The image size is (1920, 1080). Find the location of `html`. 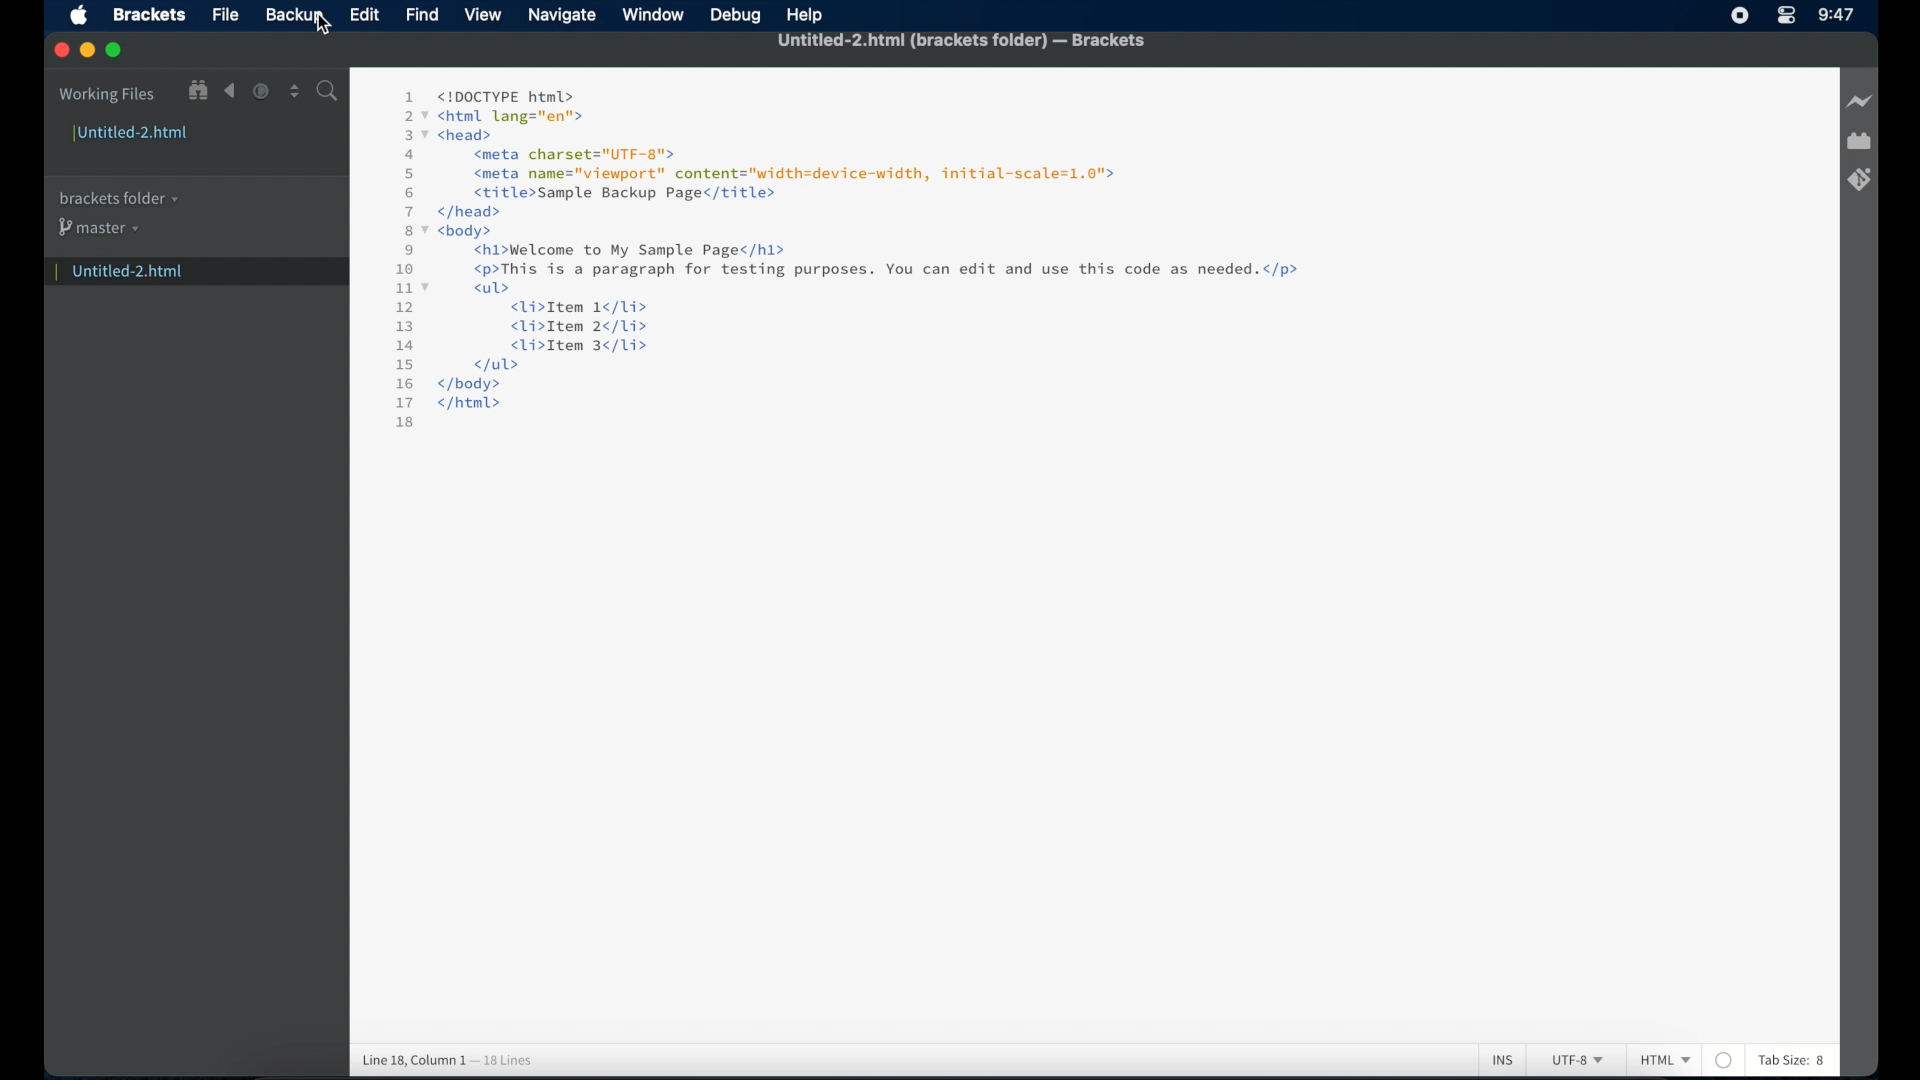

html is located at coordinates (1665, 1060).